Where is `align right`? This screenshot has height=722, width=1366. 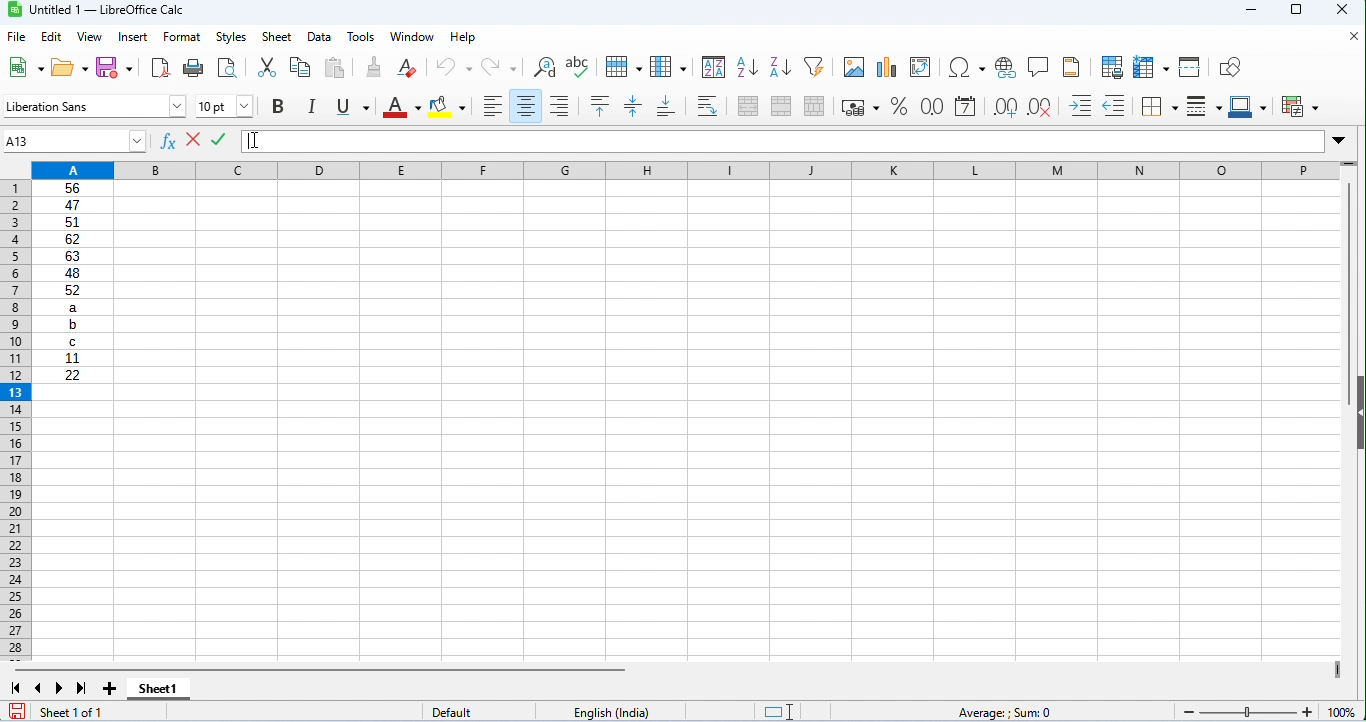 align right is located at coordinates (560, 105).